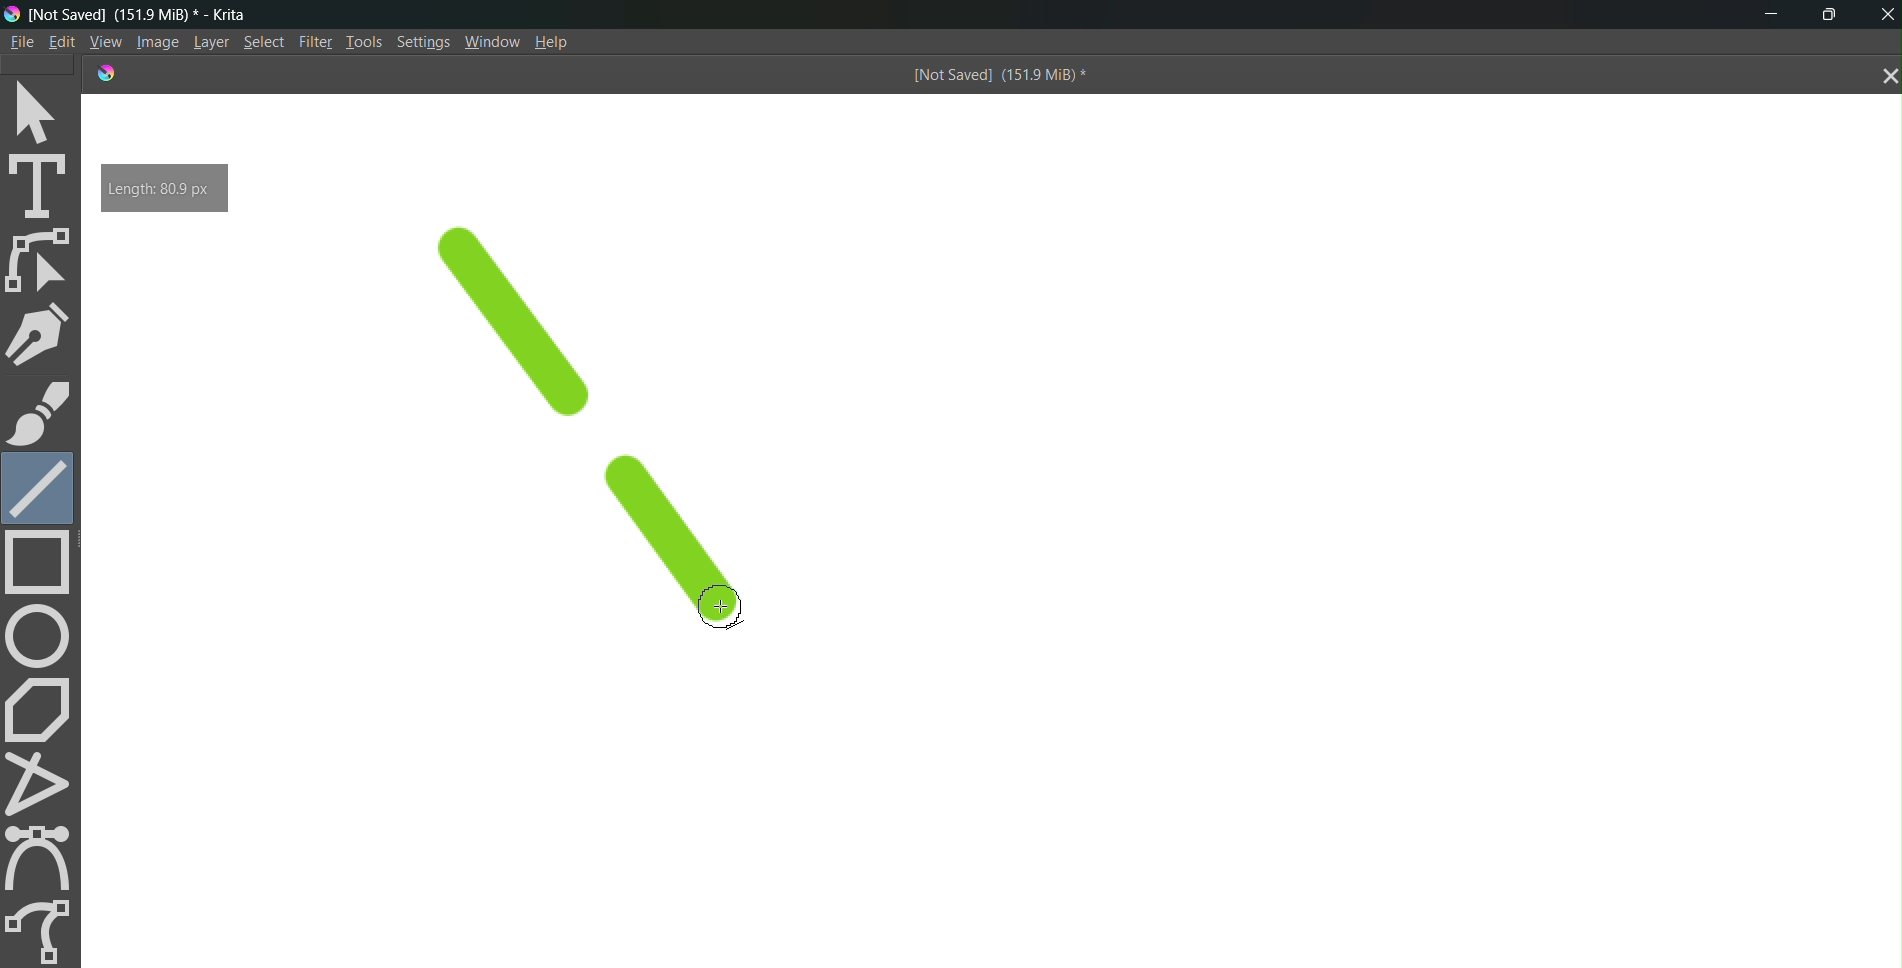 This screenshot has height=968, width=1902. What do you see at coordinates (103, 41) in the screenshot?
I see `View` at bounding box center [103, 41].